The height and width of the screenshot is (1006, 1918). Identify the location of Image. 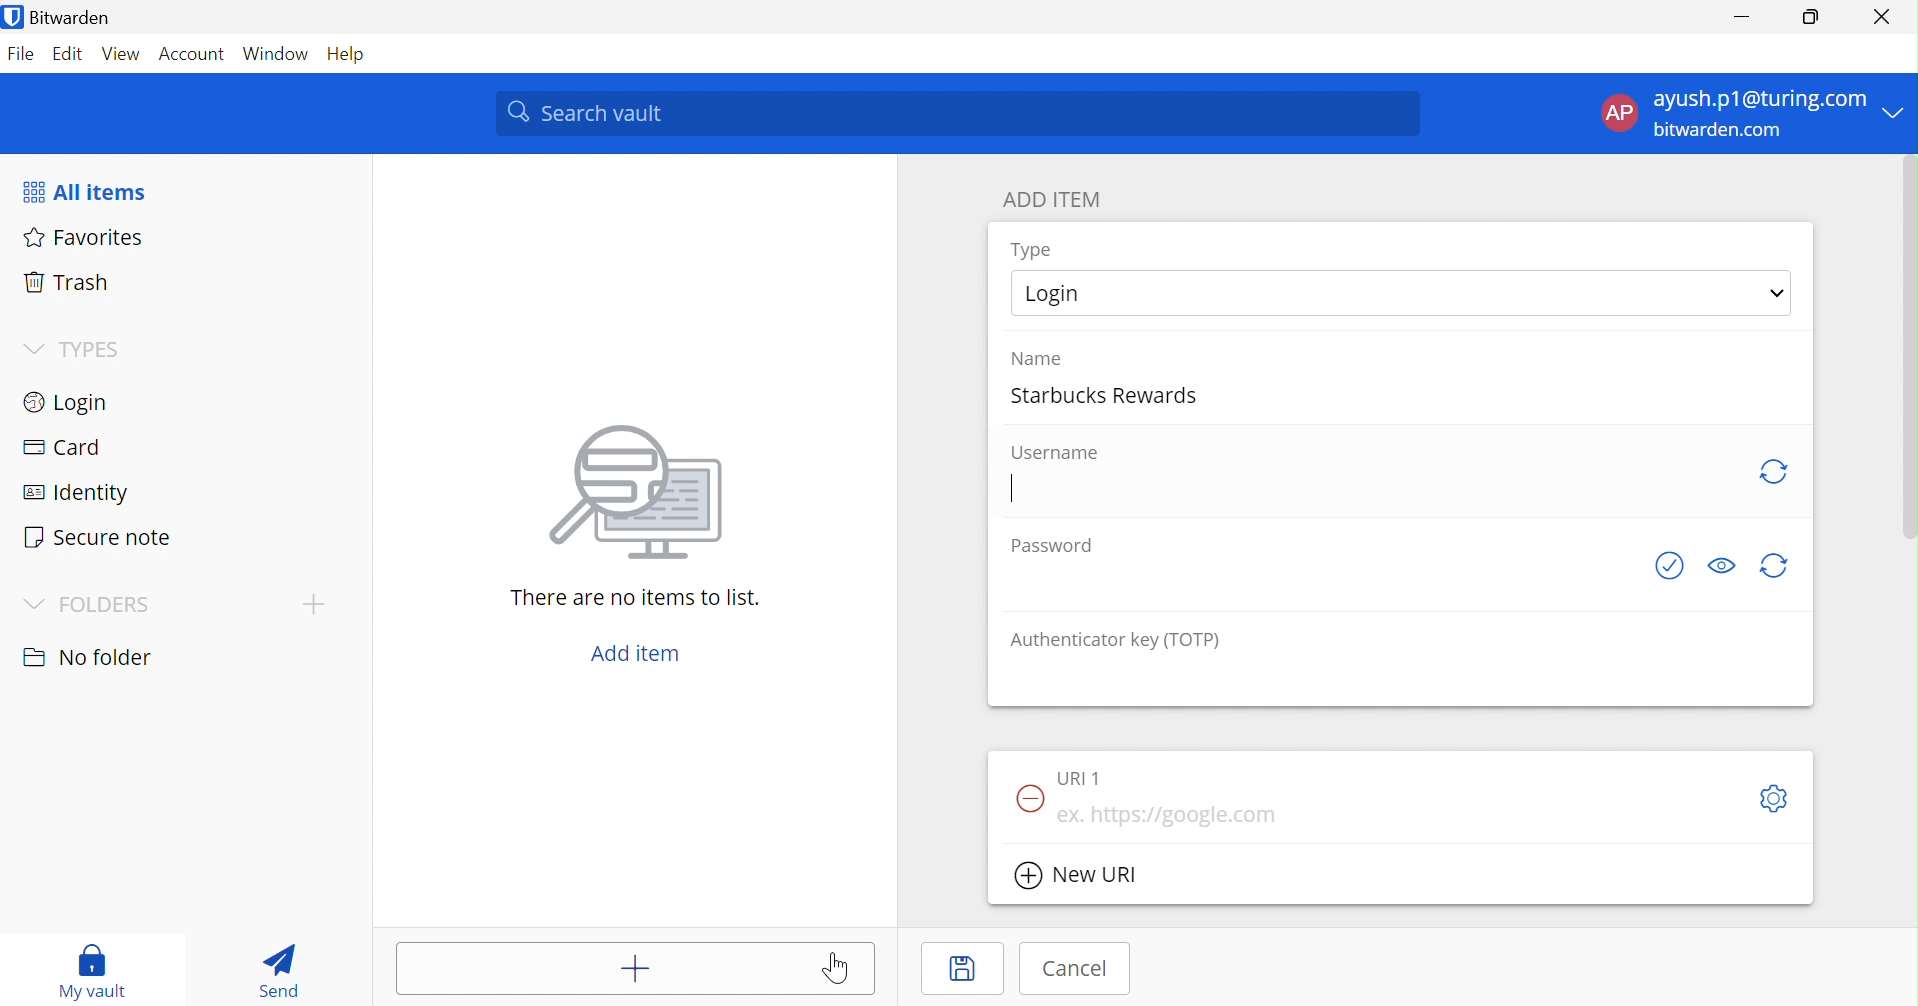
(641, 495).